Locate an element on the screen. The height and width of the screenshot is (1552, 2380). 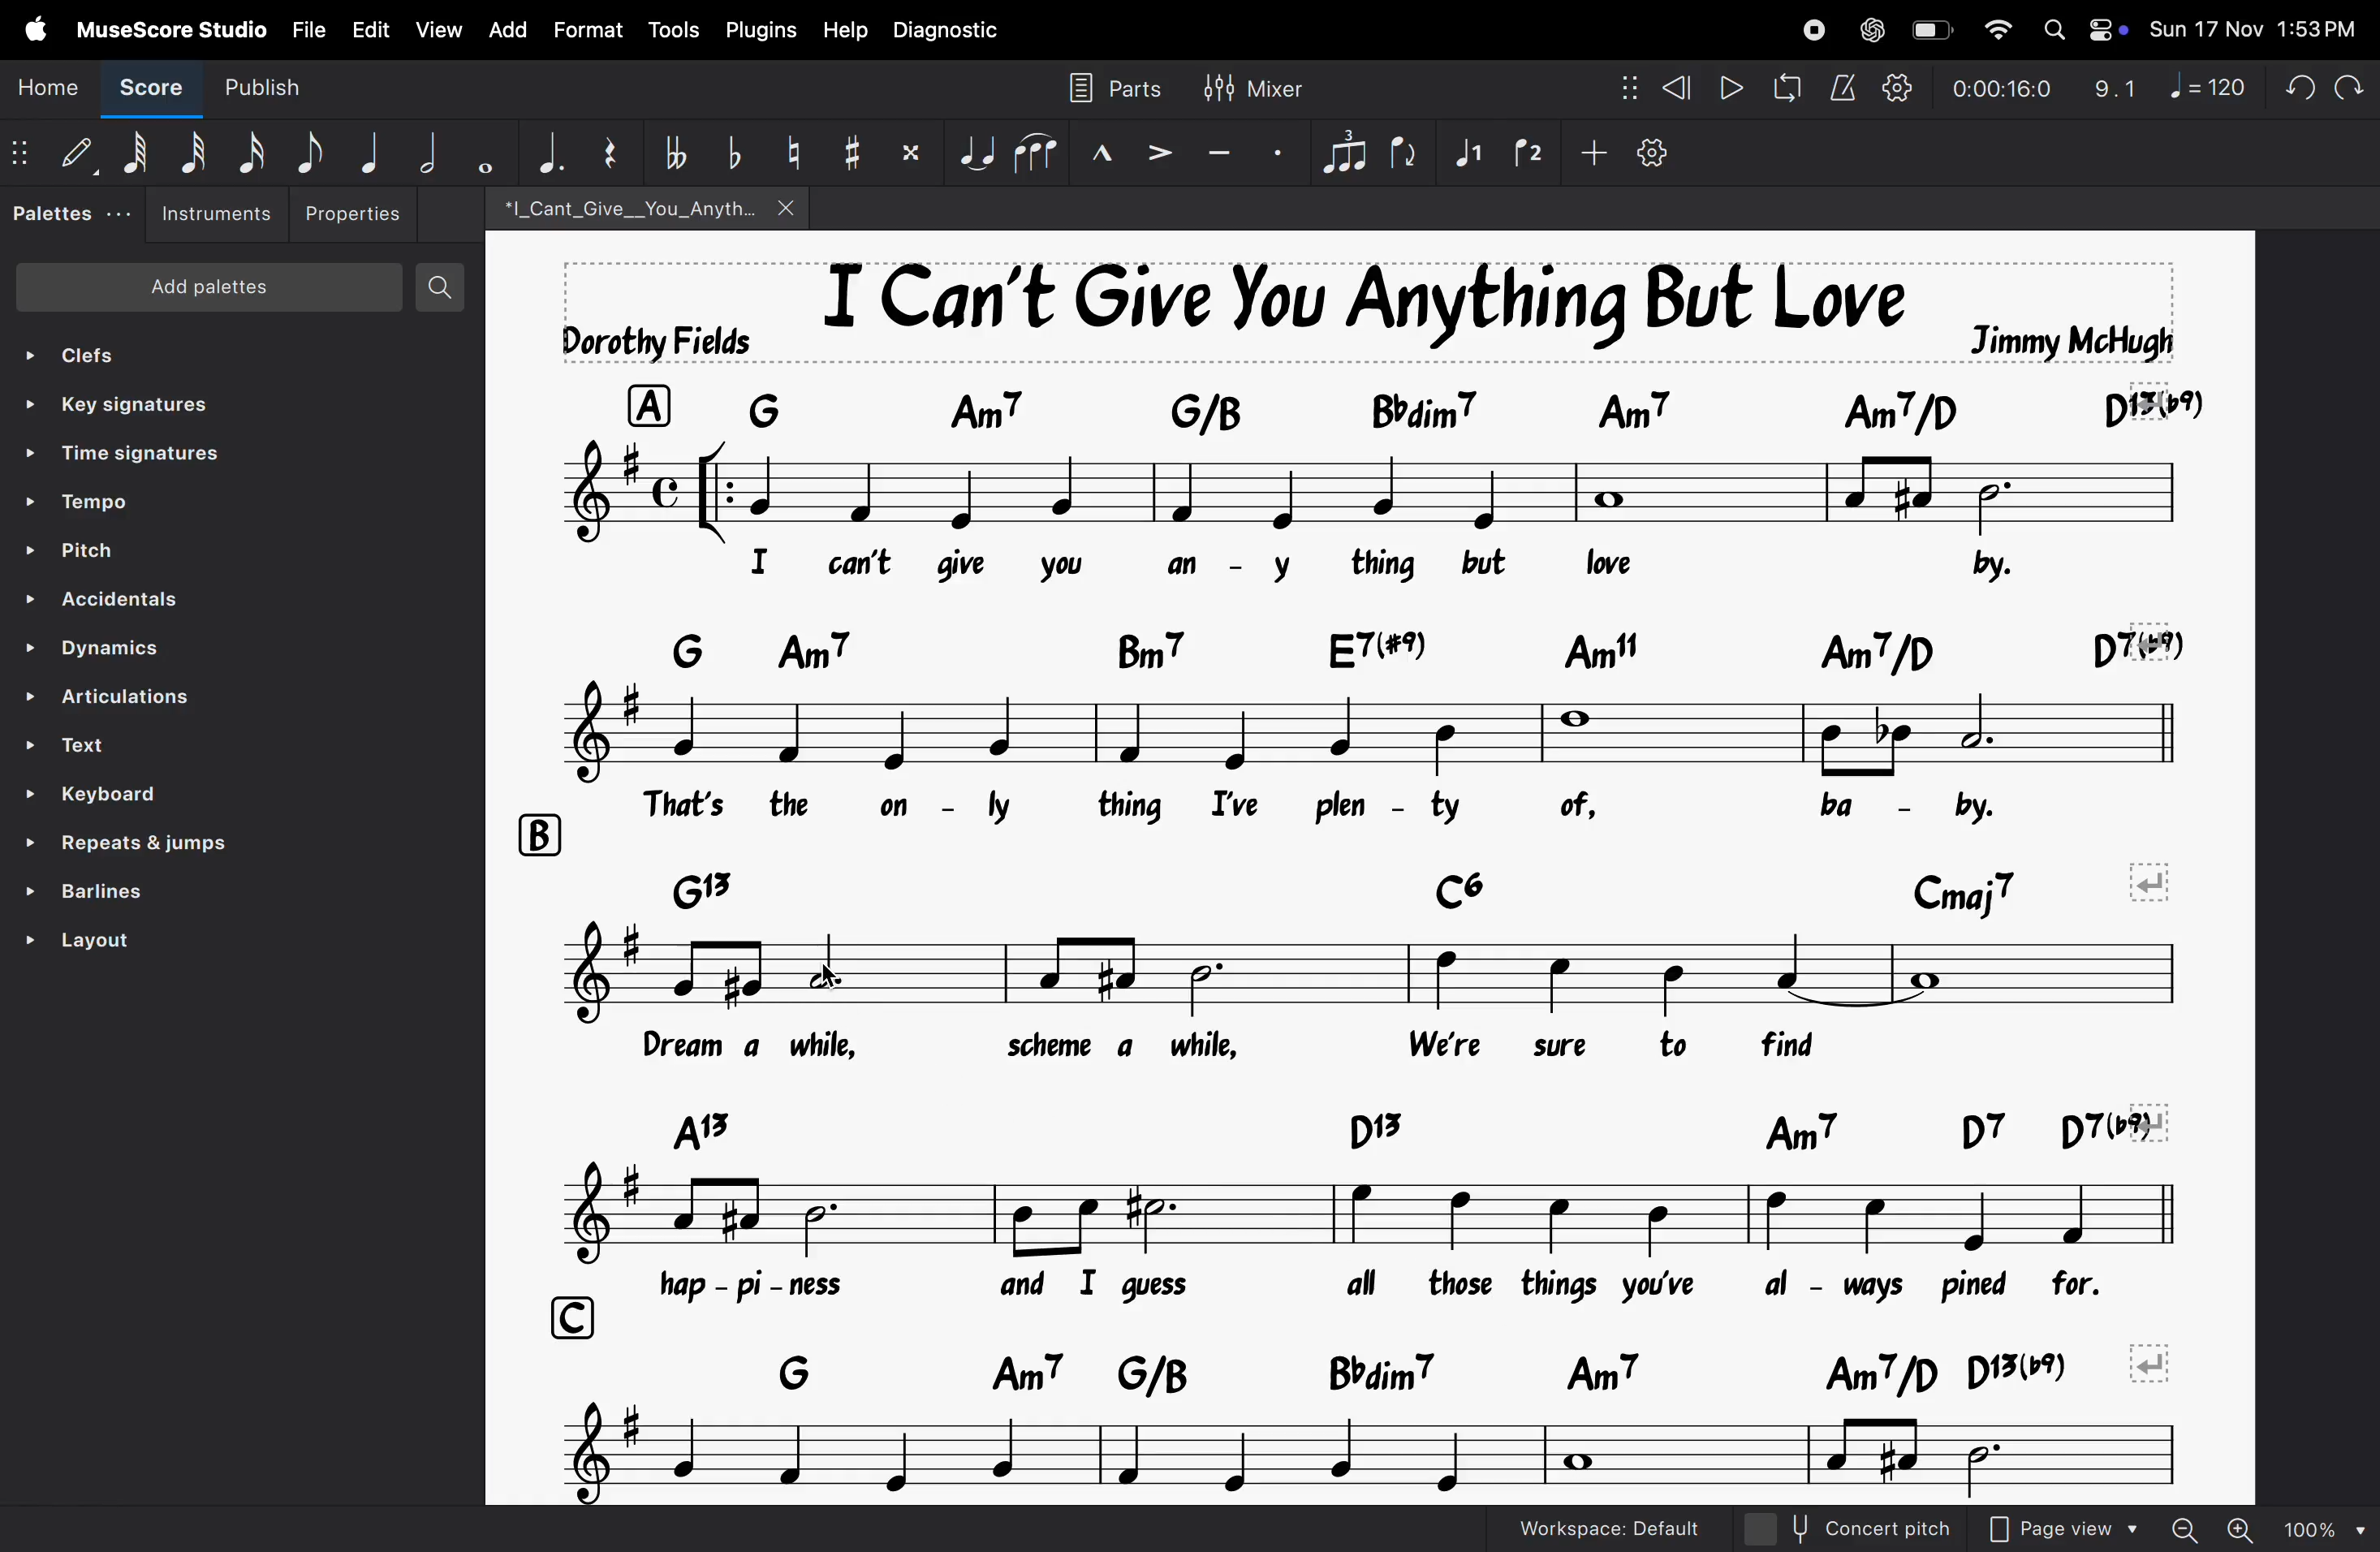
Apple widgets is located at coordinates (2084, 29).